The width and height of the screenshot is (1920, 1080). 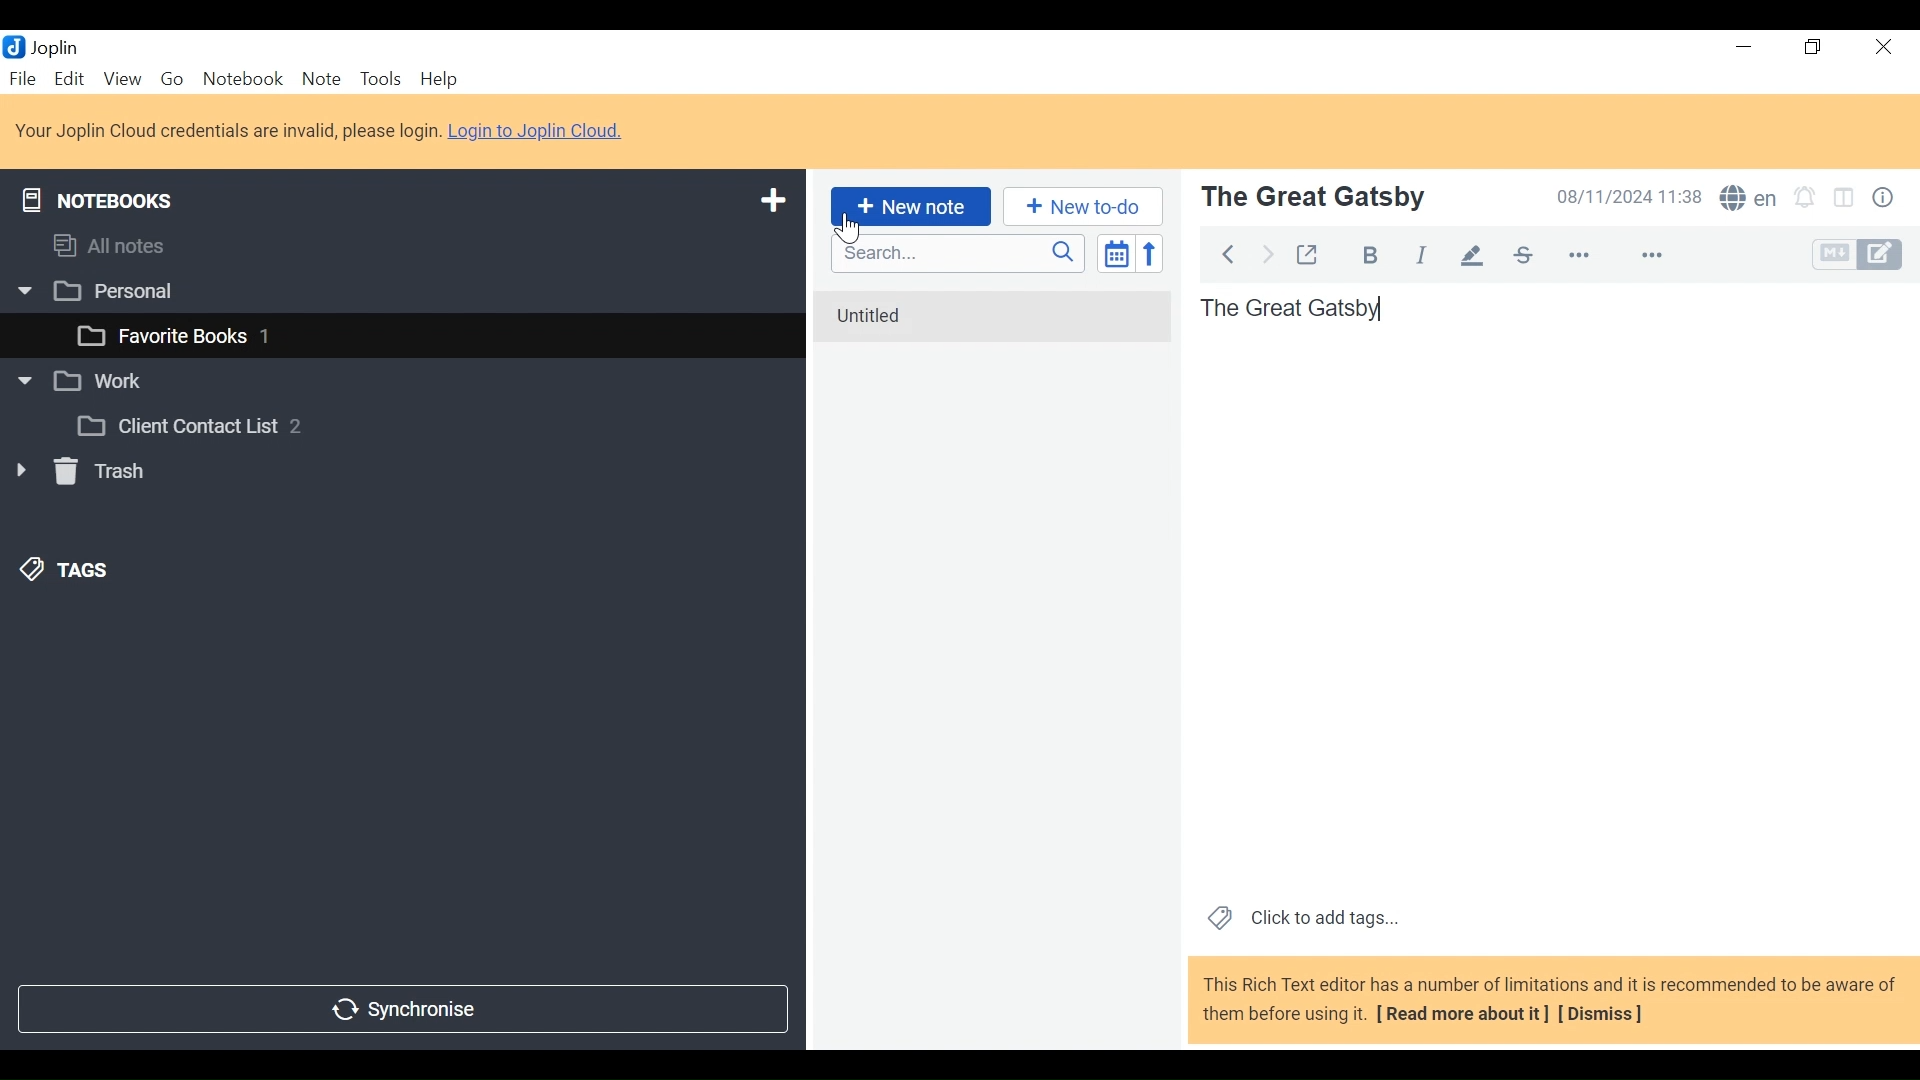 What do you see at coordinates (1863, 255) in the screenshot?
I see `Toggle Editor` at bounding box center [1863, 255].